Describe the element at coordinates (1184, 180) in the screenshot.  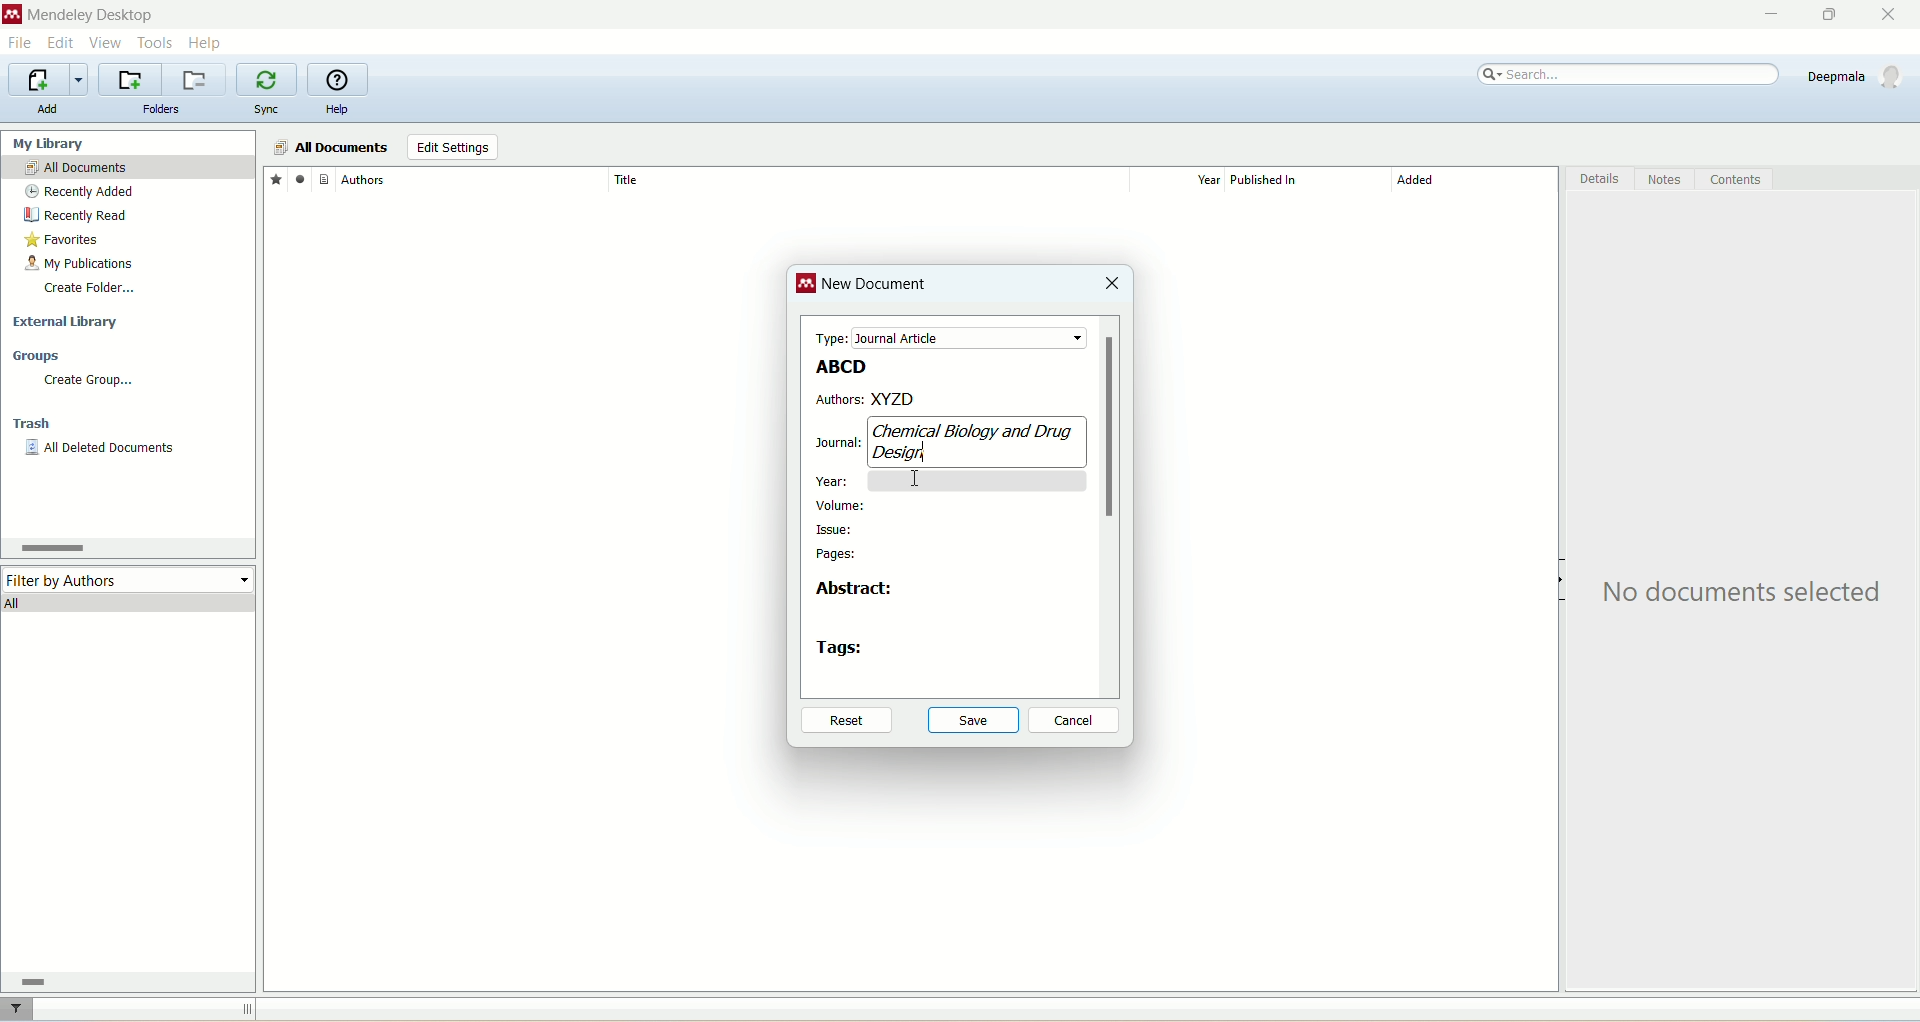
I see `year` at that location.